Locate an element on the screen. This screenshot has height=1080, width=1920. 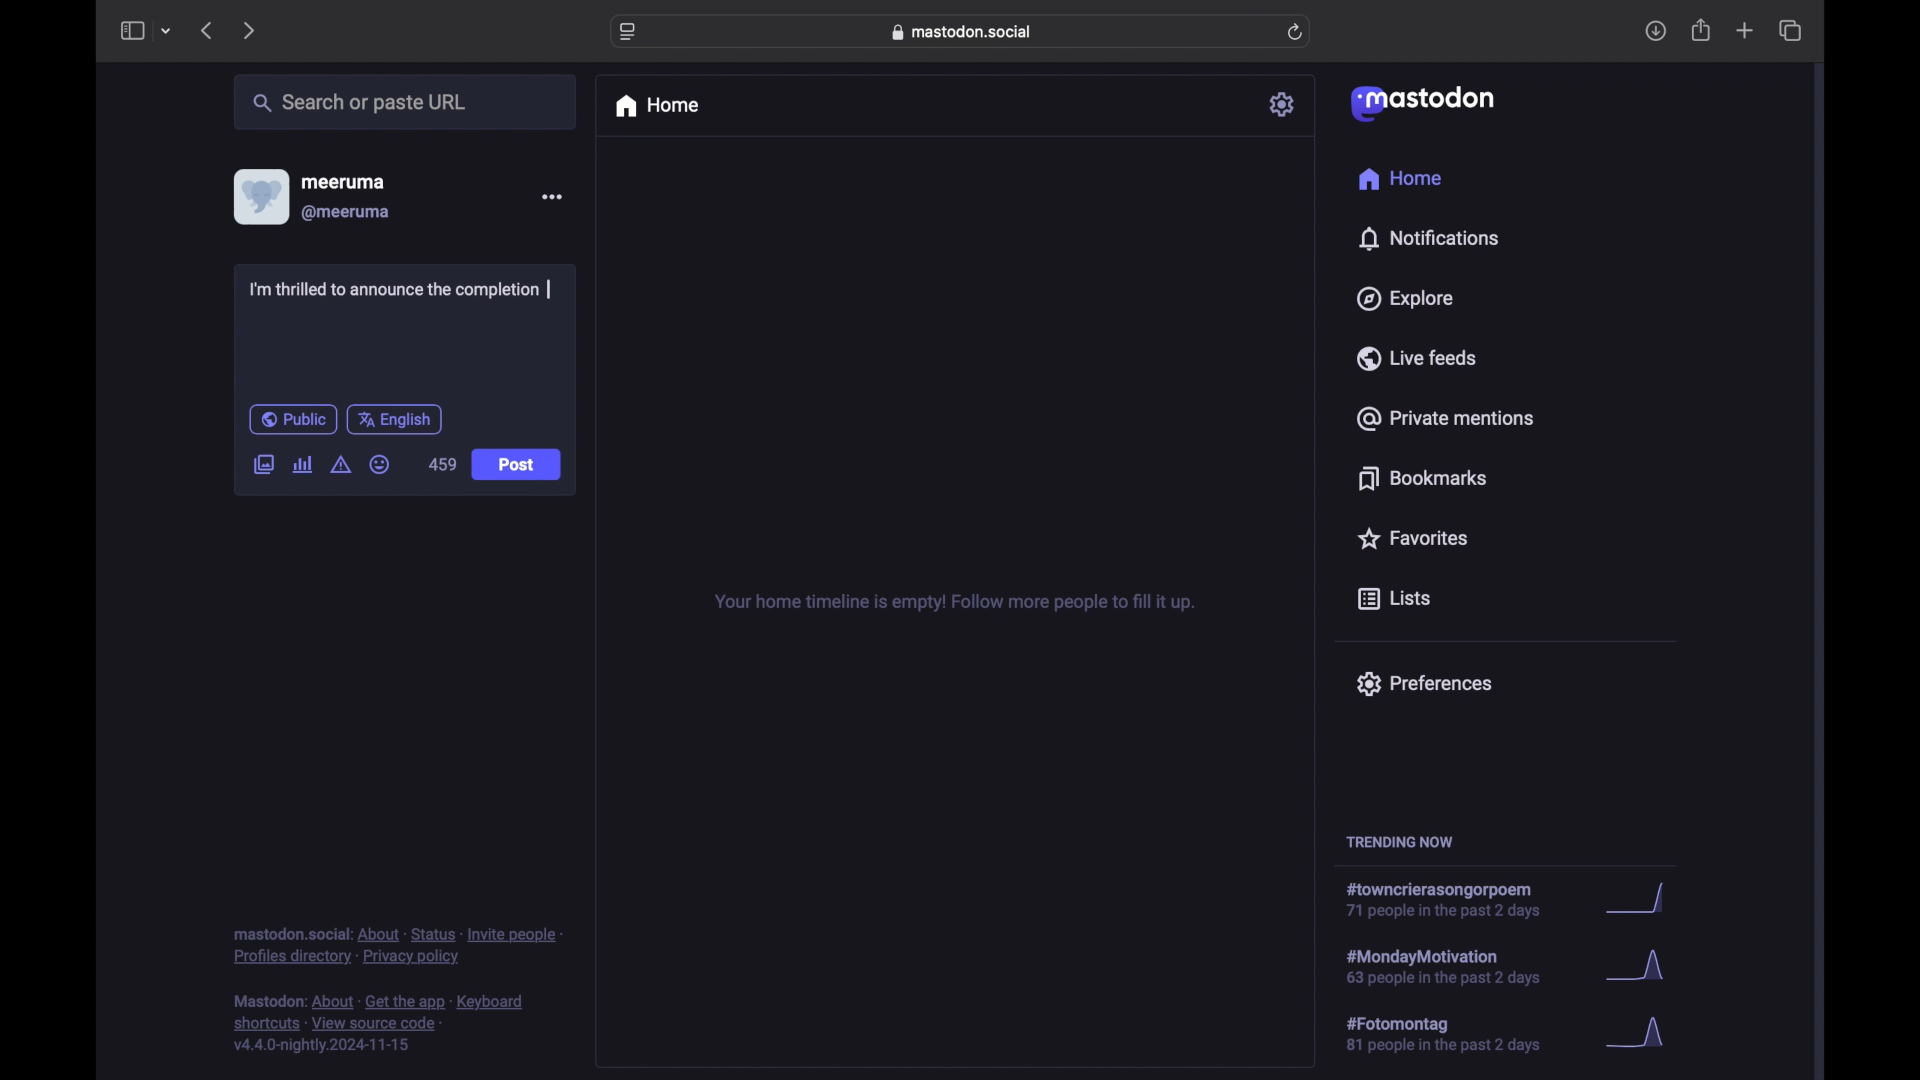
website settings is located at coordinates (628, 33).